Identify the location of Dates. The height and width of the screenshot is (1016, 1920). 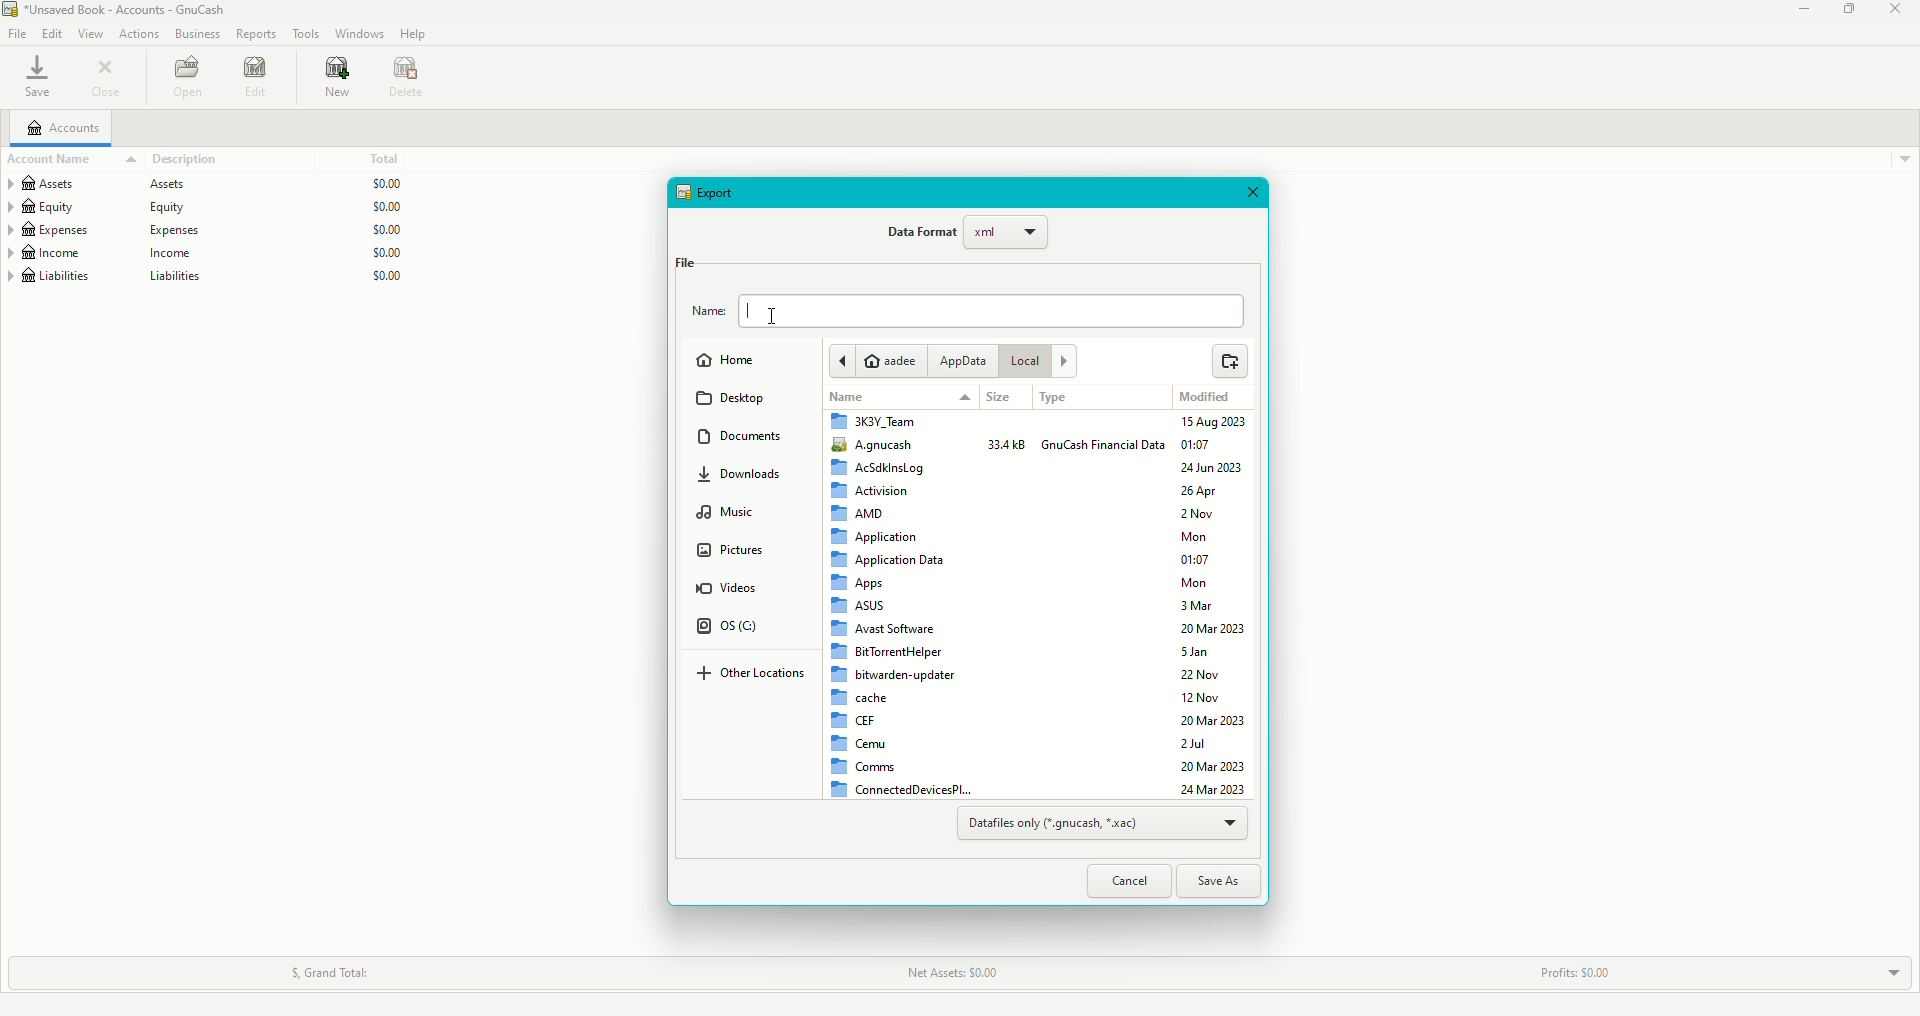
(1216, 603).